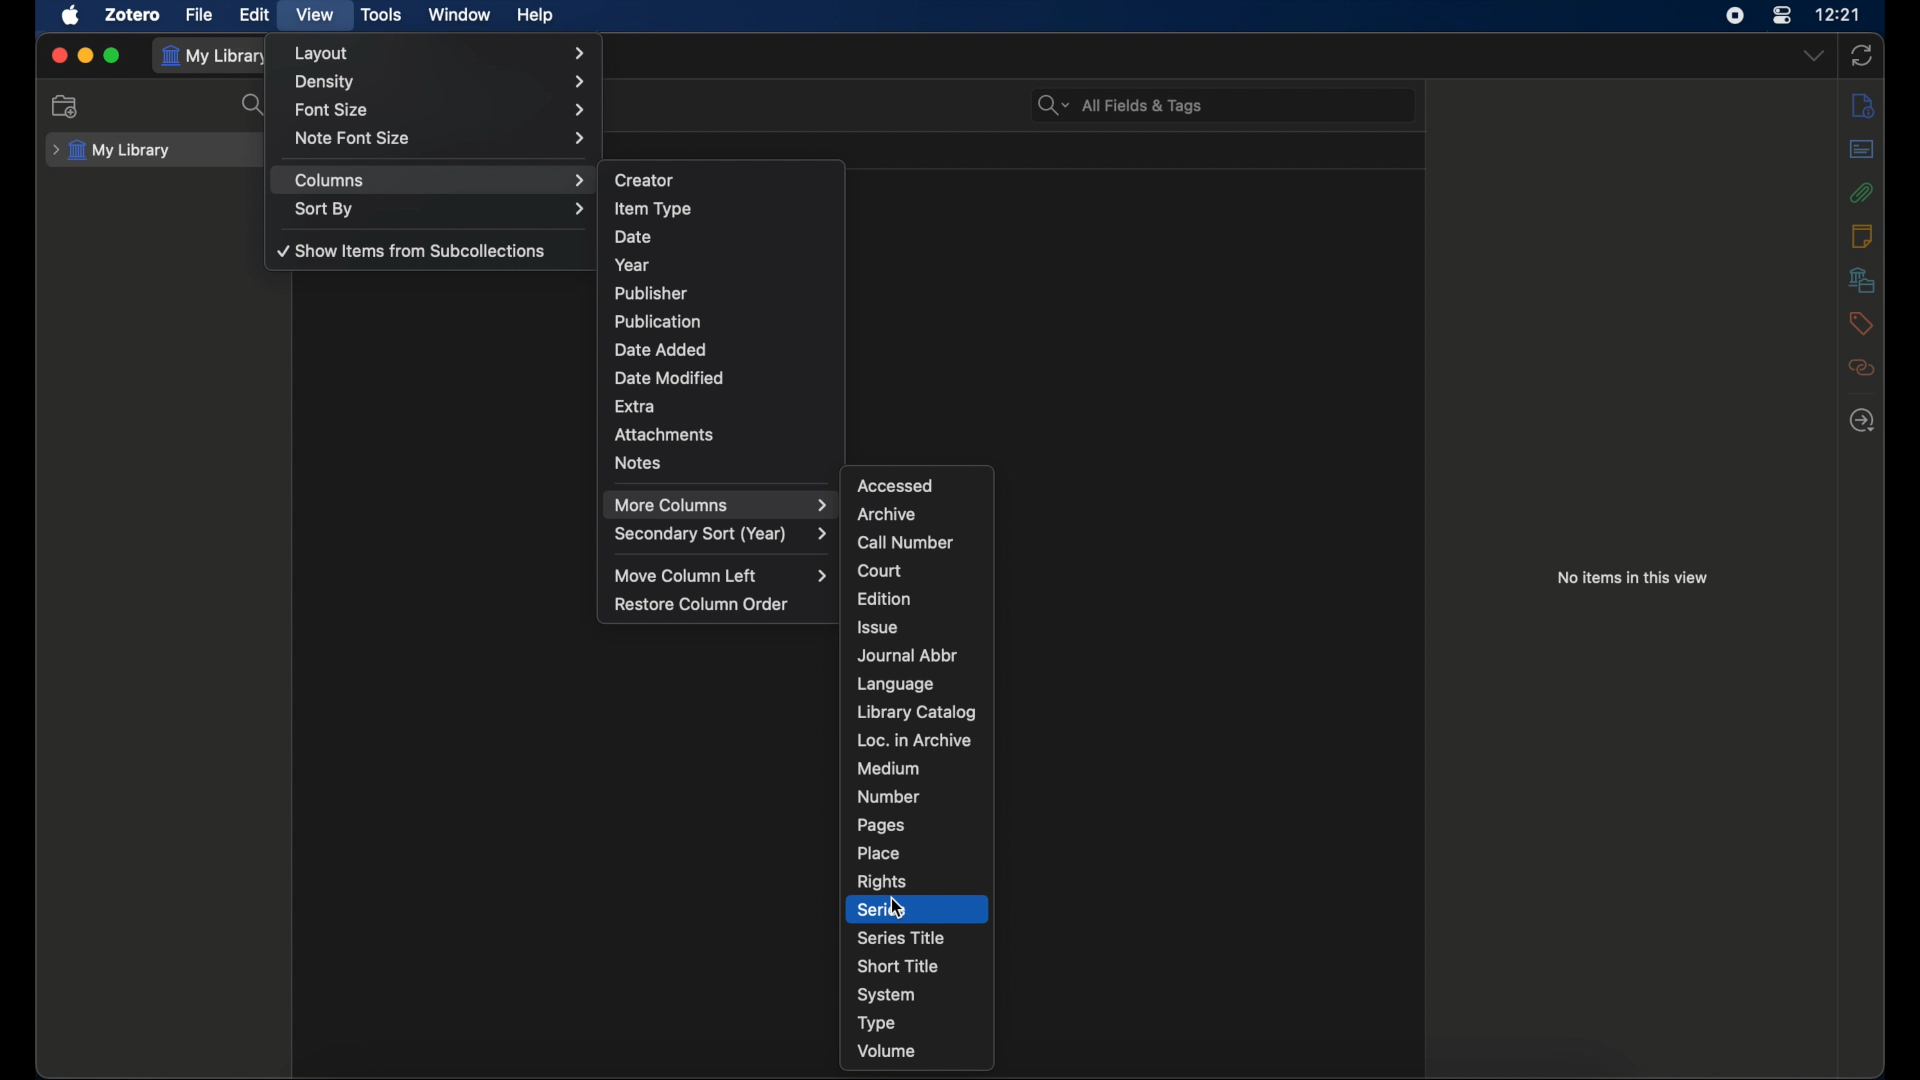 This screenshot has height=1080, width=1920. I want to click on control center, so click(1781, 16).